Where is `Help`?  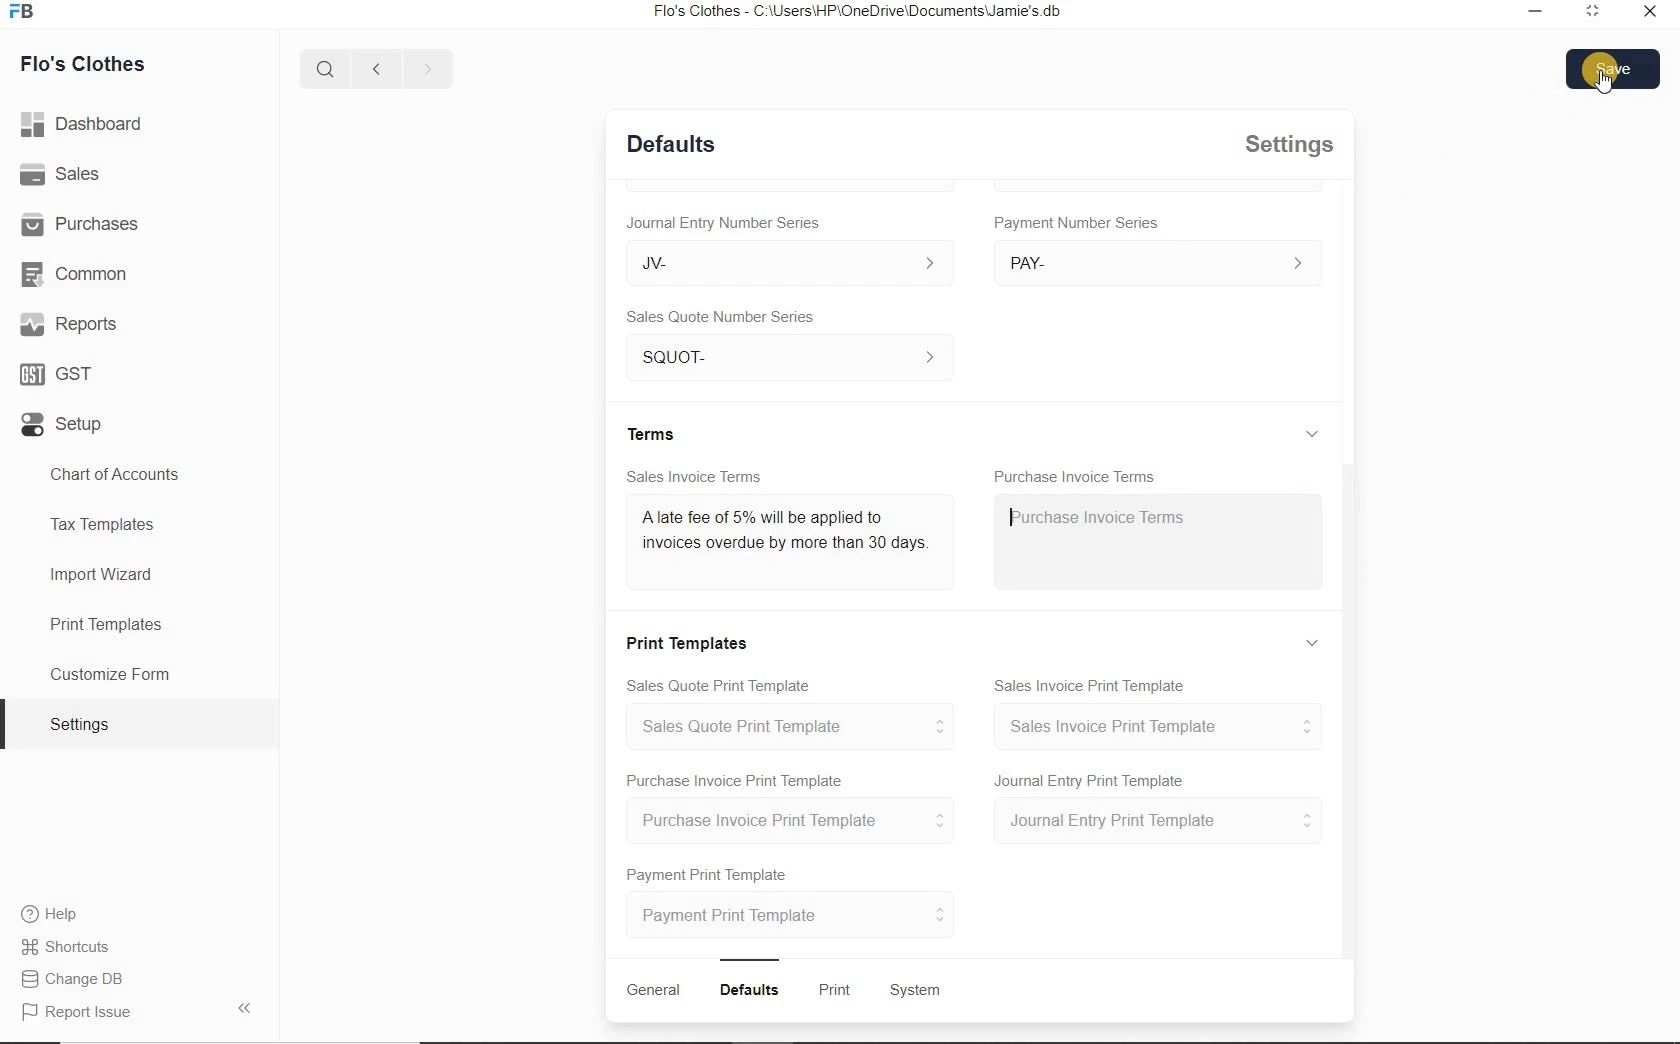
Help is located at coordinates (56, 916).